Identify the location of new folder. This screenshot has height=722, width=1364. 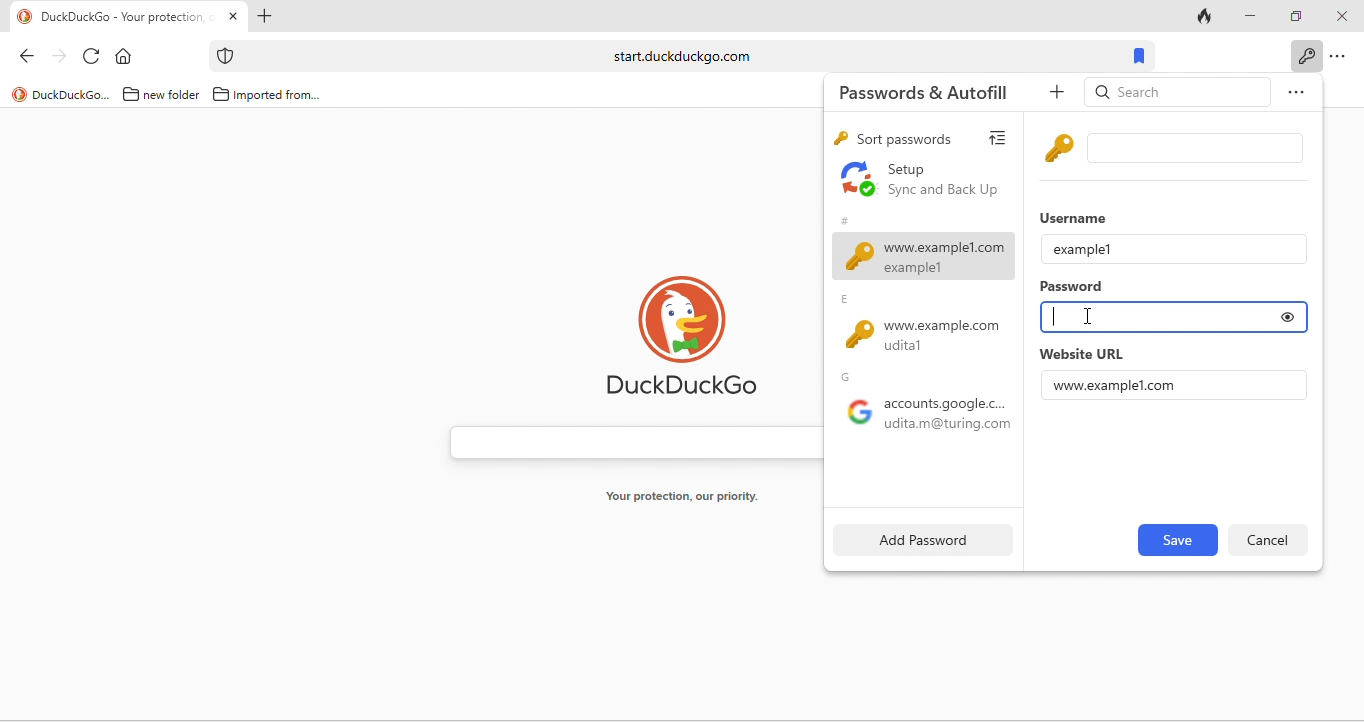
(173, 96).